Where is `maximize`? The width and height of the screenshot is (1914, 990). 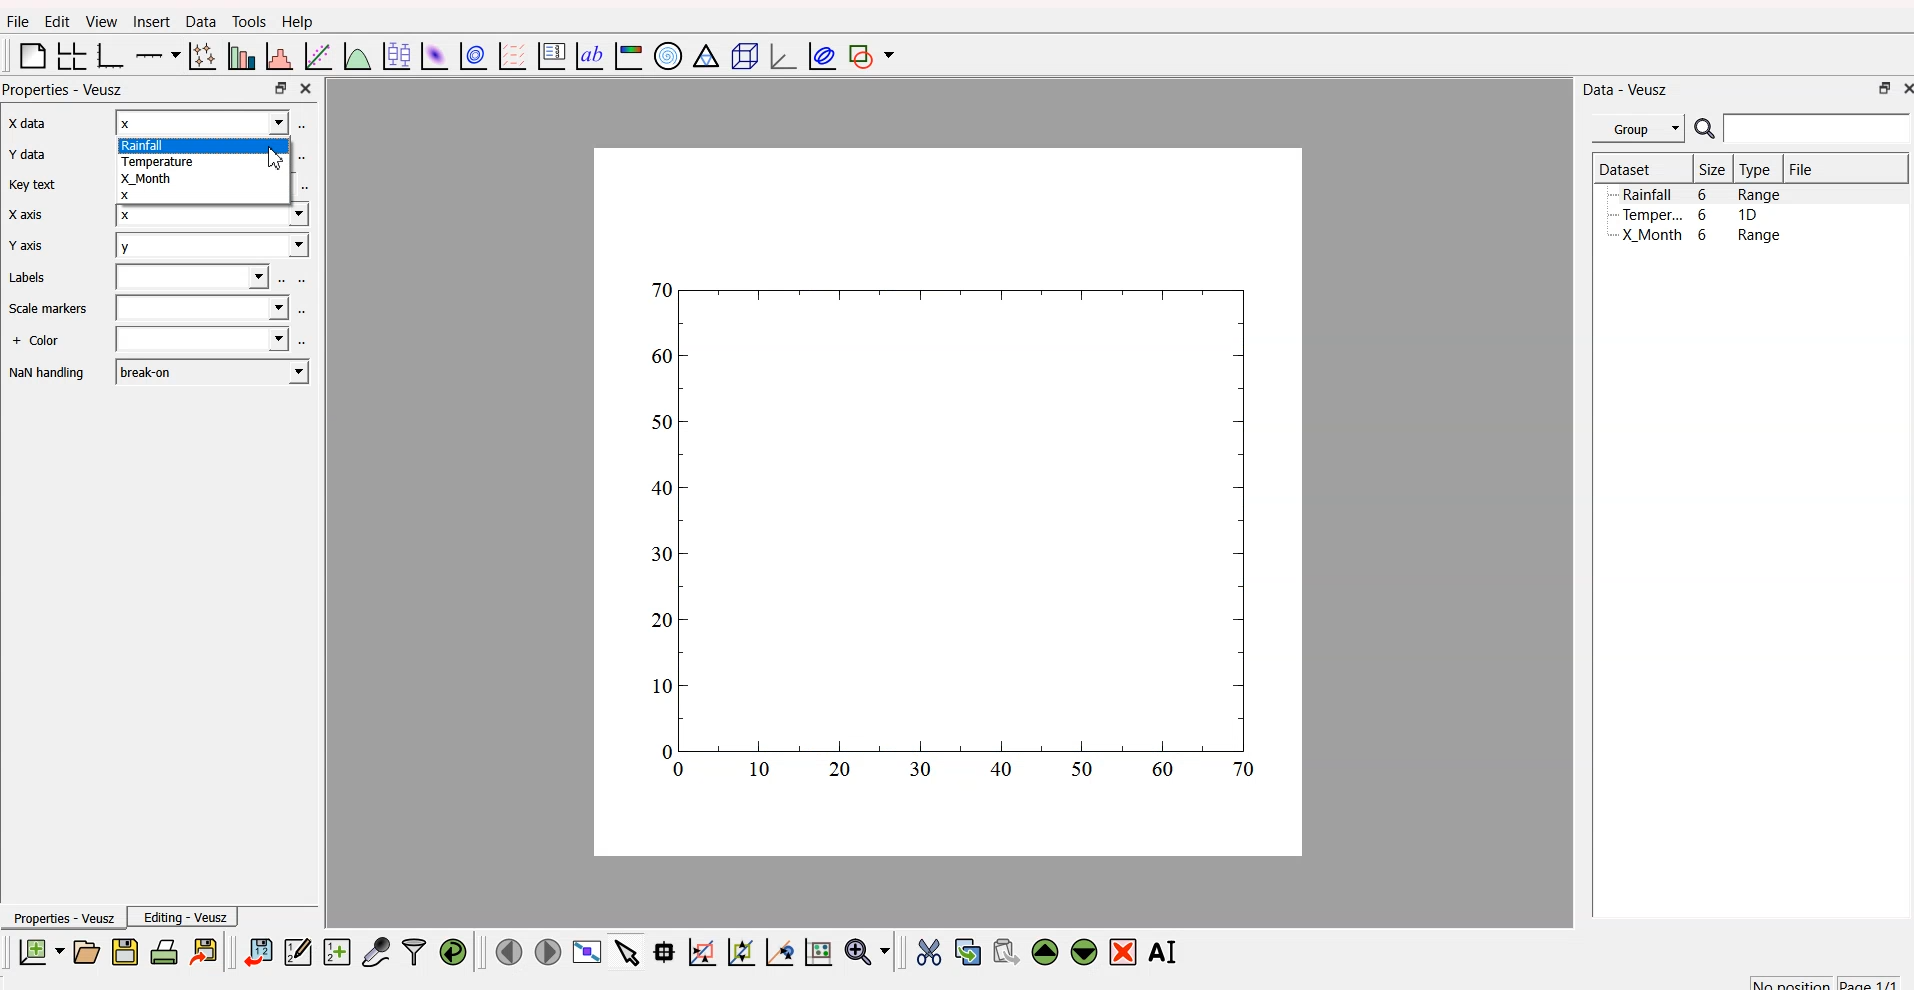
maximize is located at coordinates (279, 89).